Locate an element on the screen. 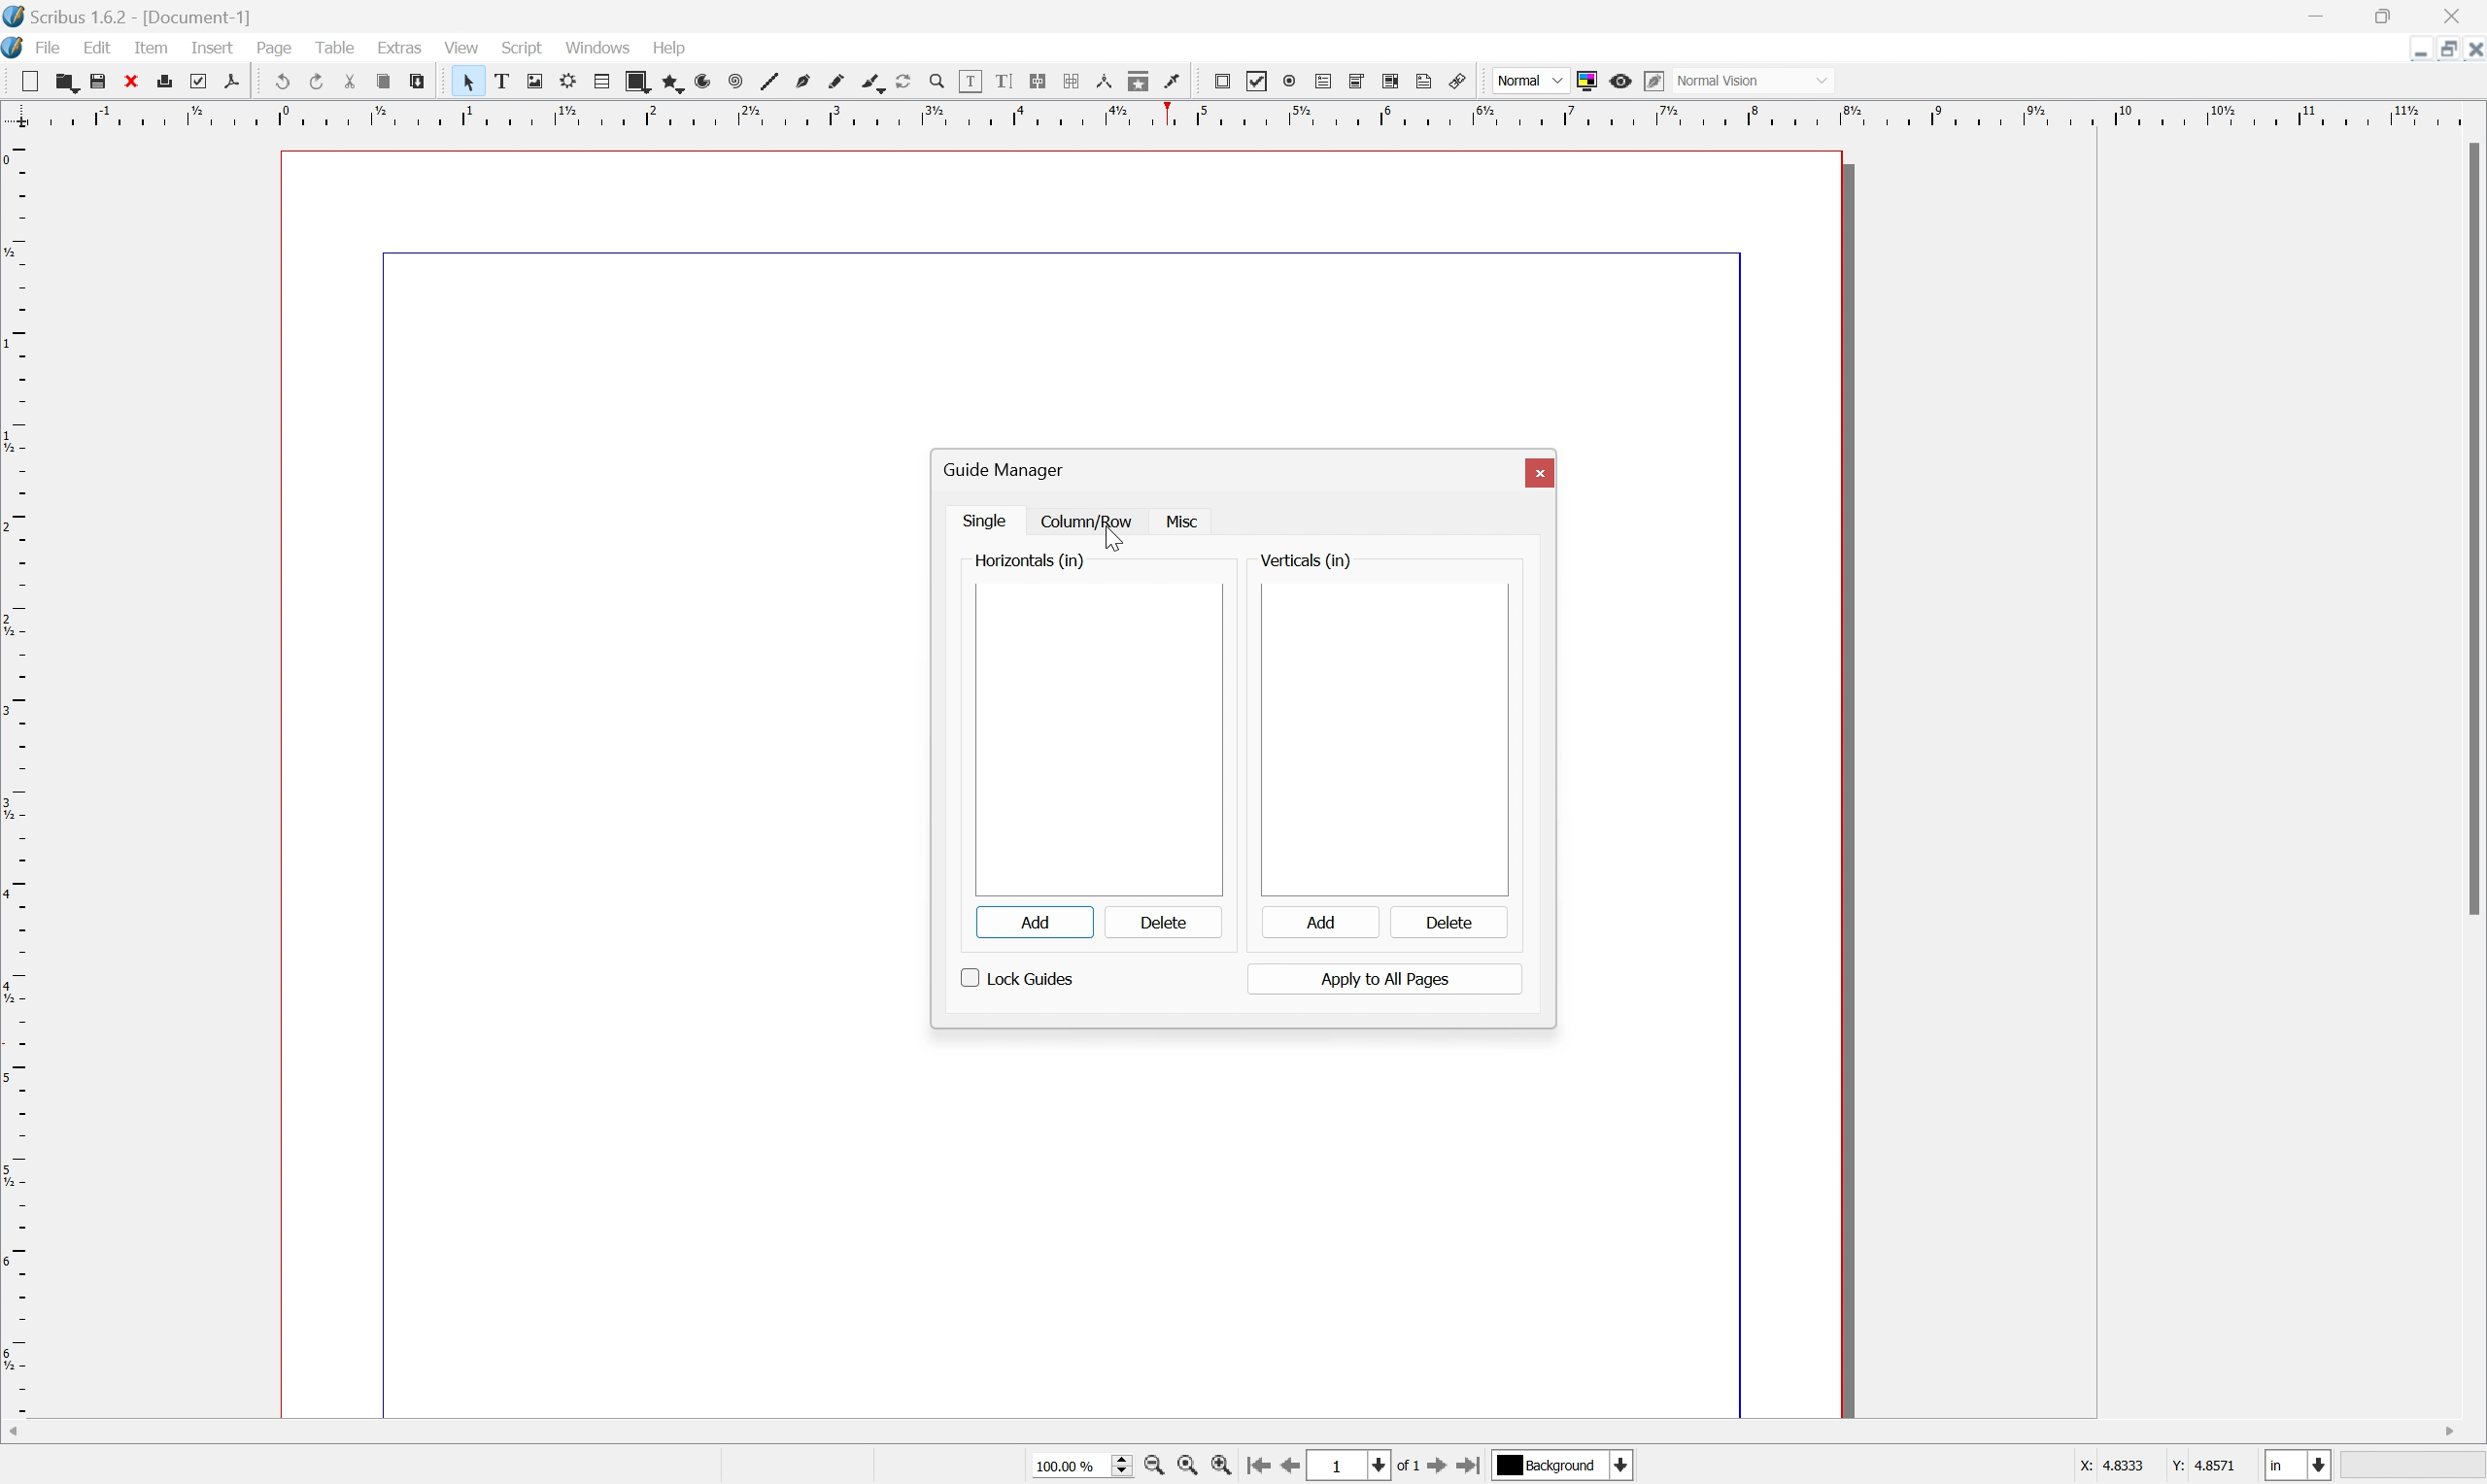 The height and width of the screenshot is (1484, 2487). pdf list box is located at coordinates (1391, 81).